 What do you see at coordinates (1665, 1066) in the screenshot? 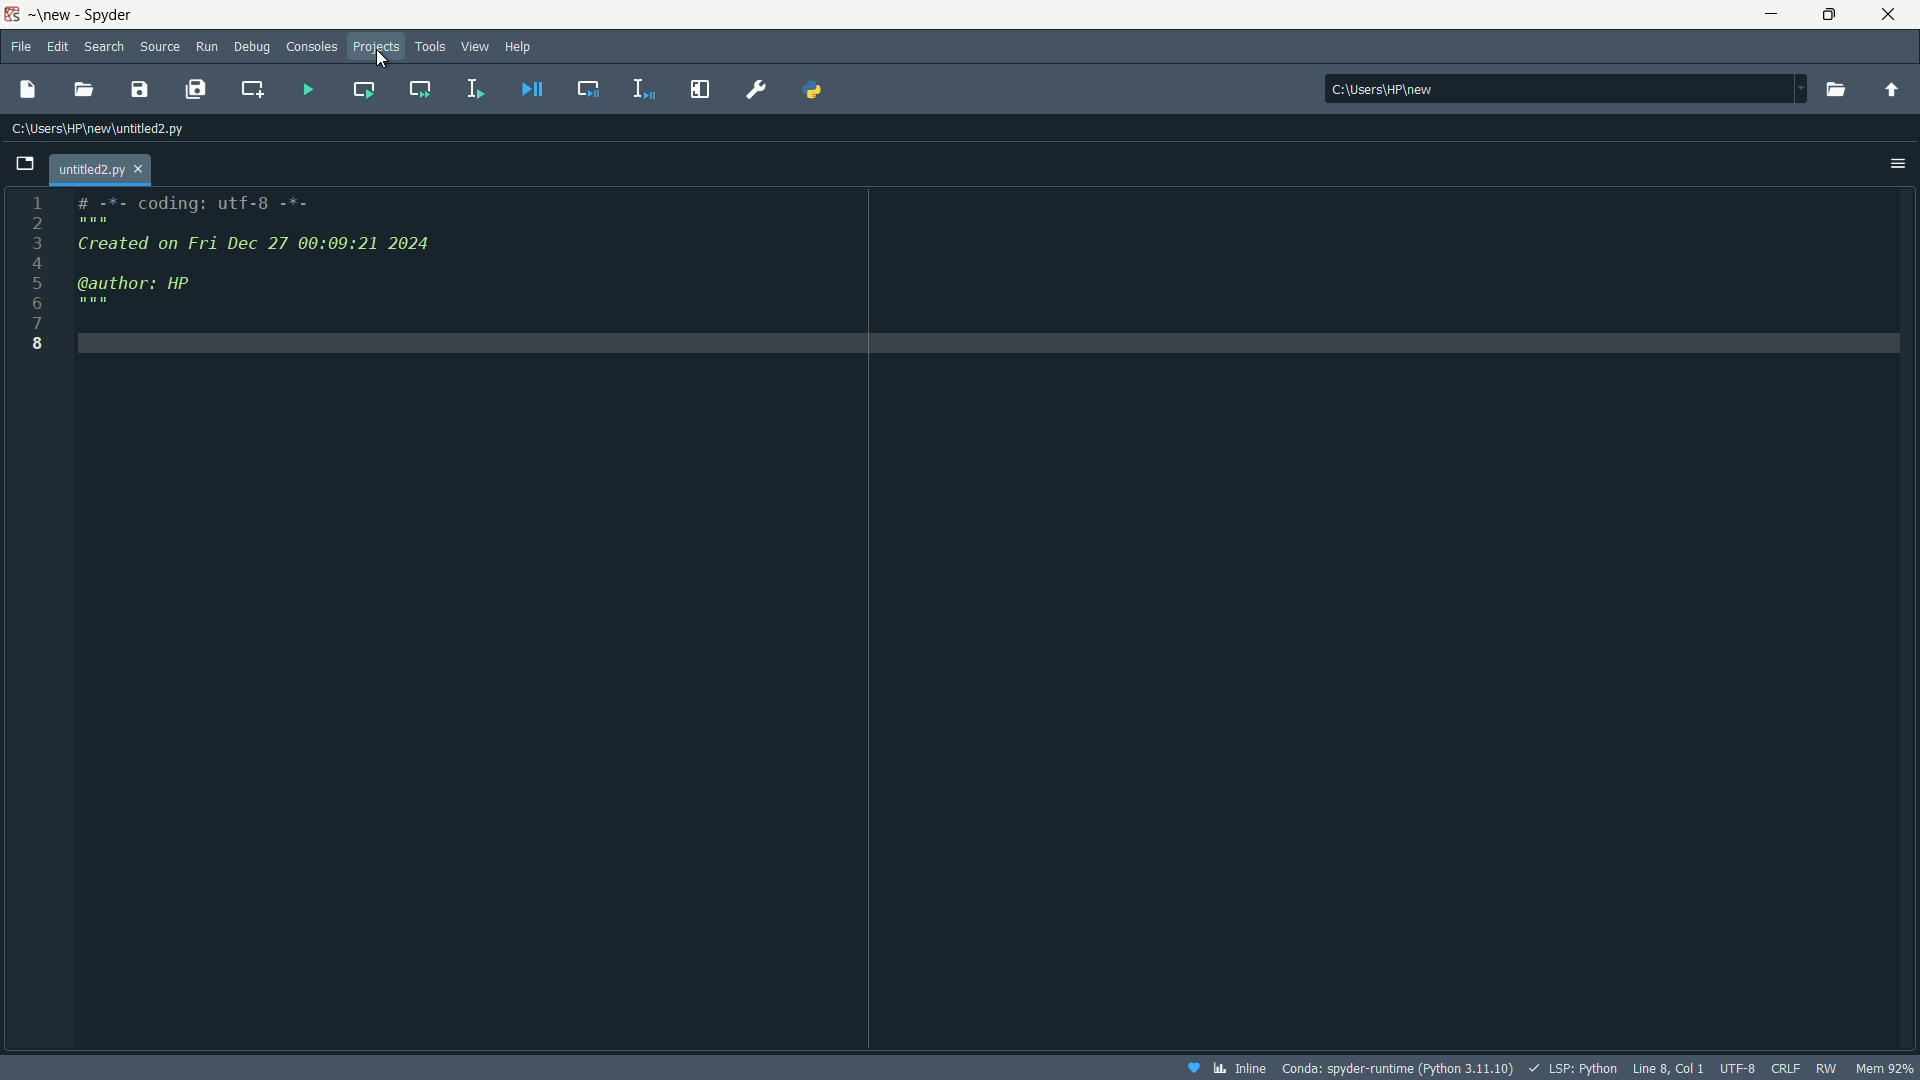
I see `cursor position` at bounding box center [1665, 1066].